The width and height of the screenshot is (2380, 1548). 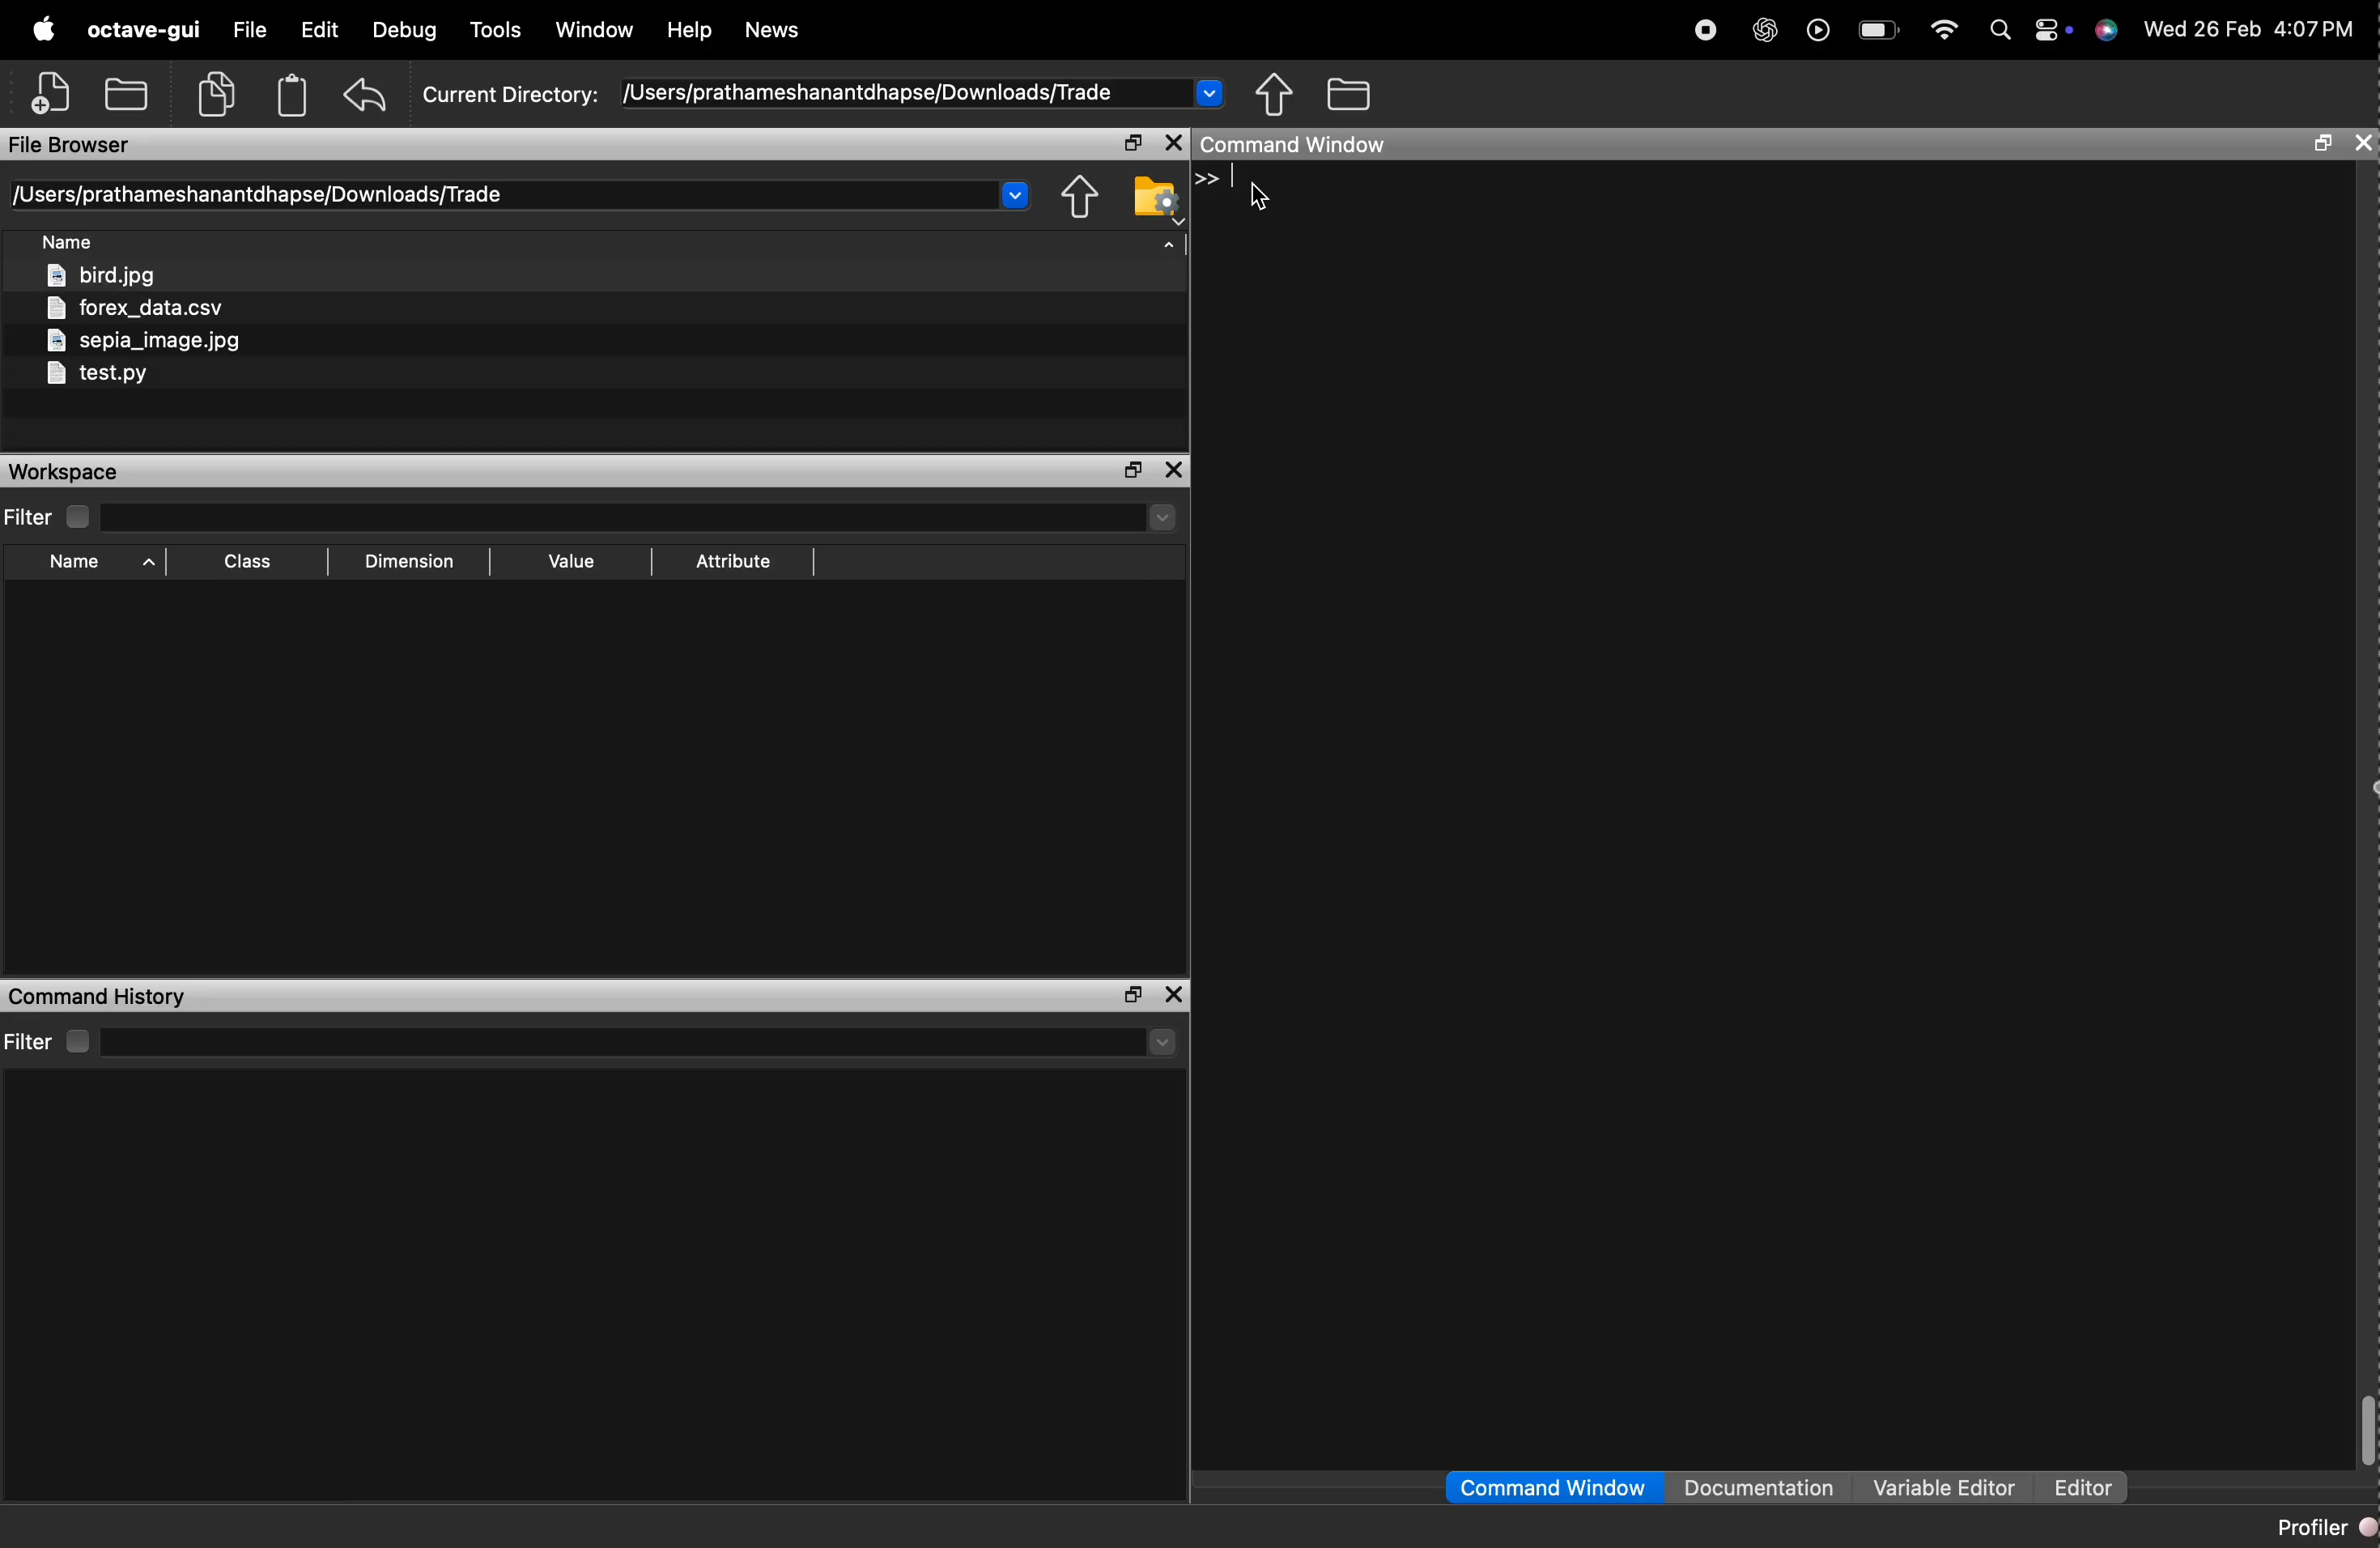 I want to click on Help, so click(x=691, y=29).